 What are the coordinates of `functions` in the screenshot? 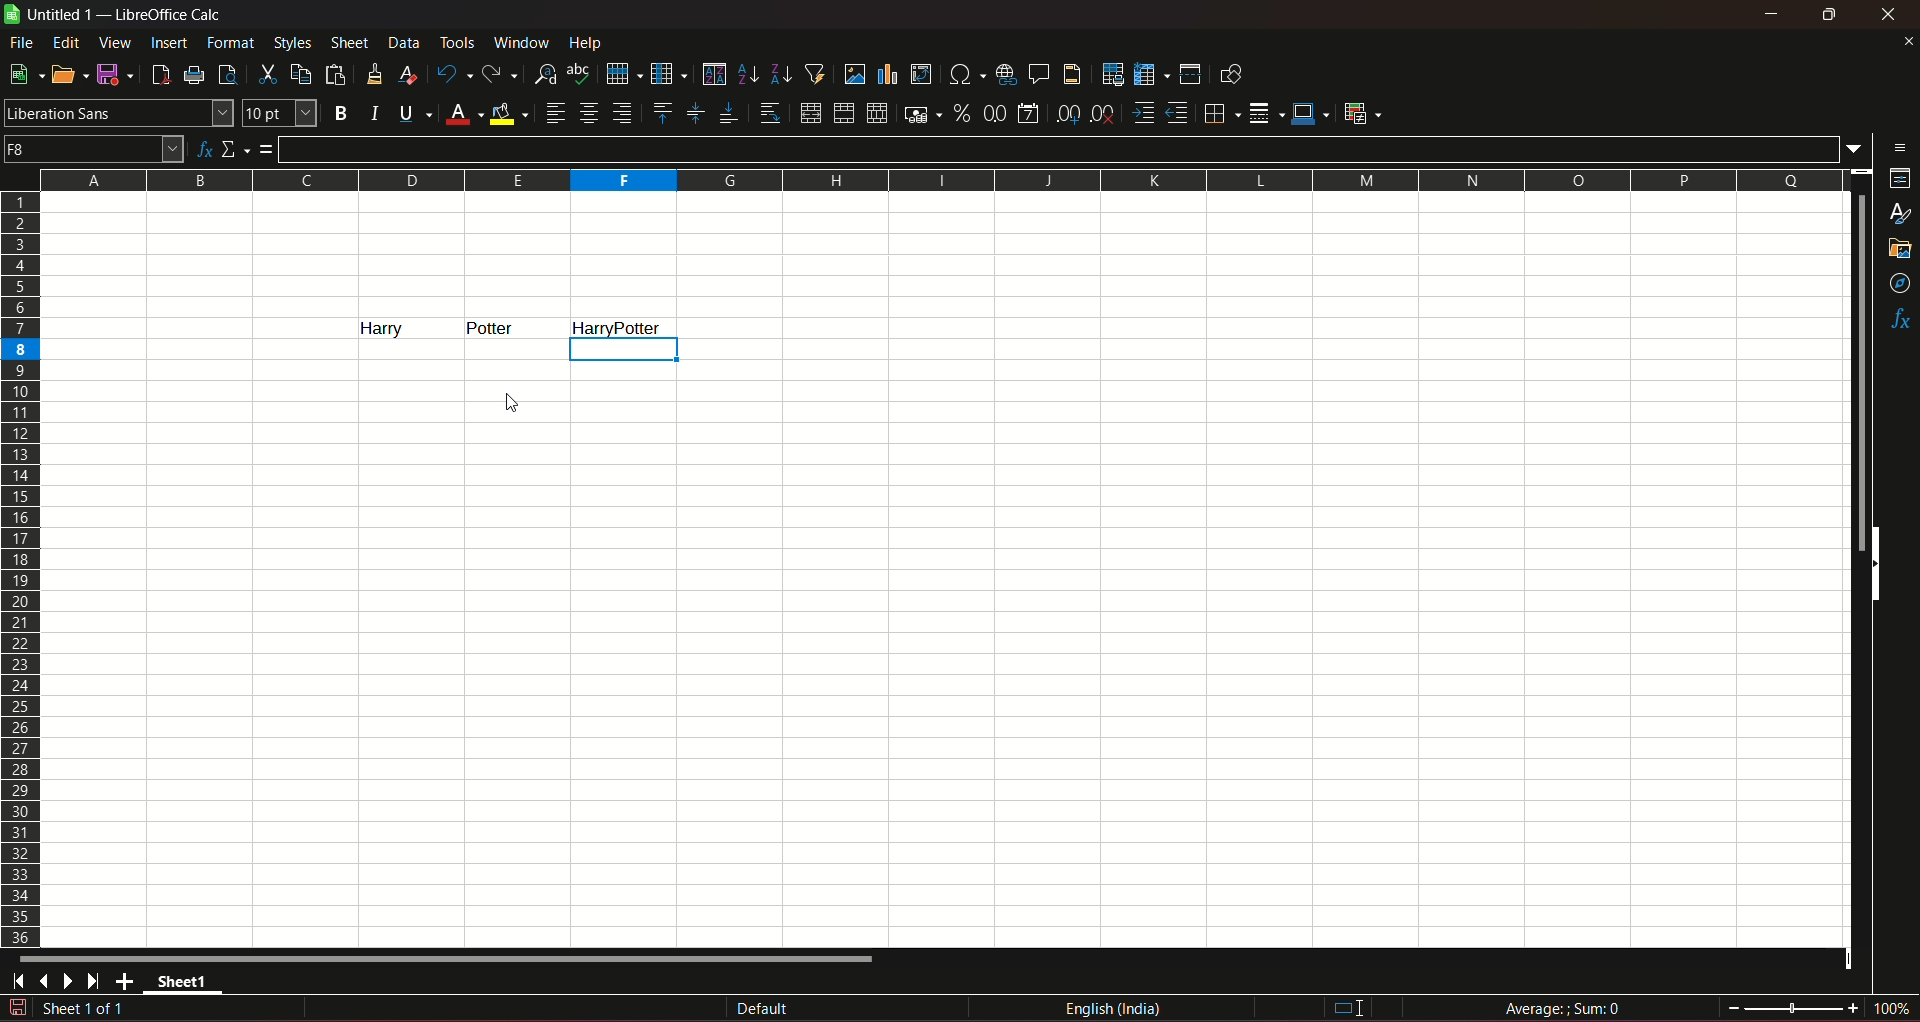 It's located at (1900, 321).